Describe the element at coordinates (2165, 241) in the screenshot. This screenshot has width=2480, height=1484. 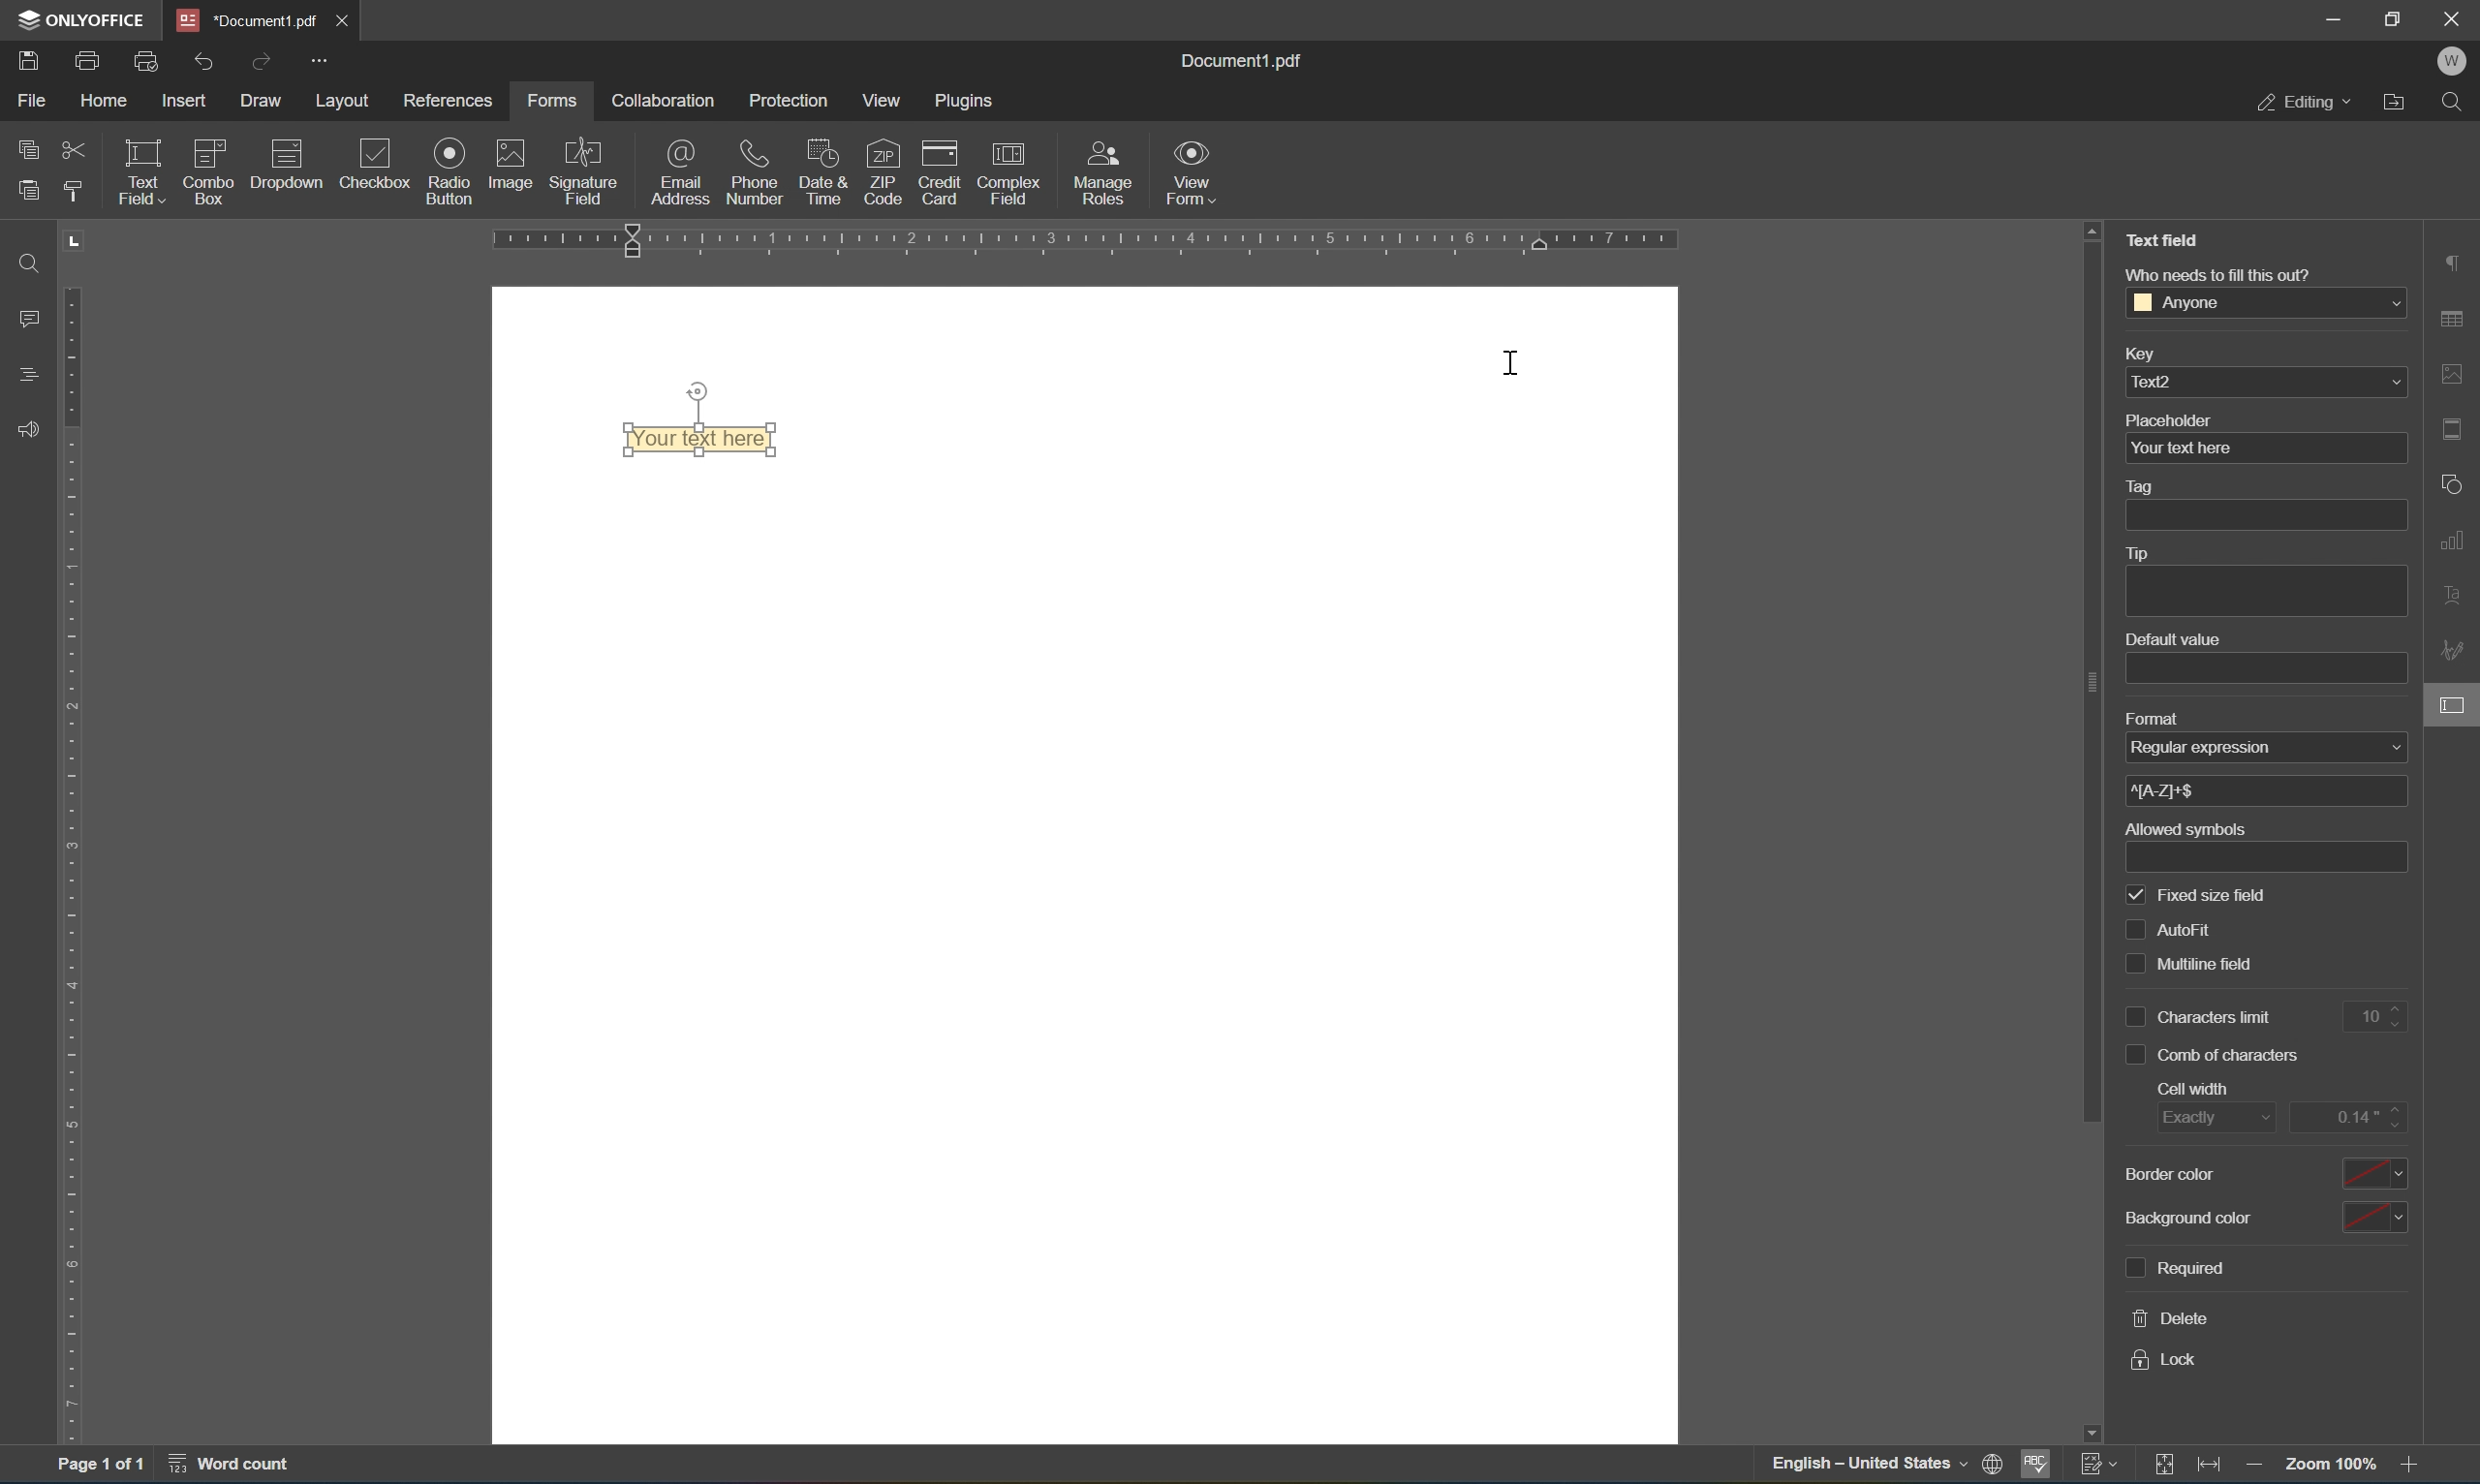
I see `Text Field` at that location.